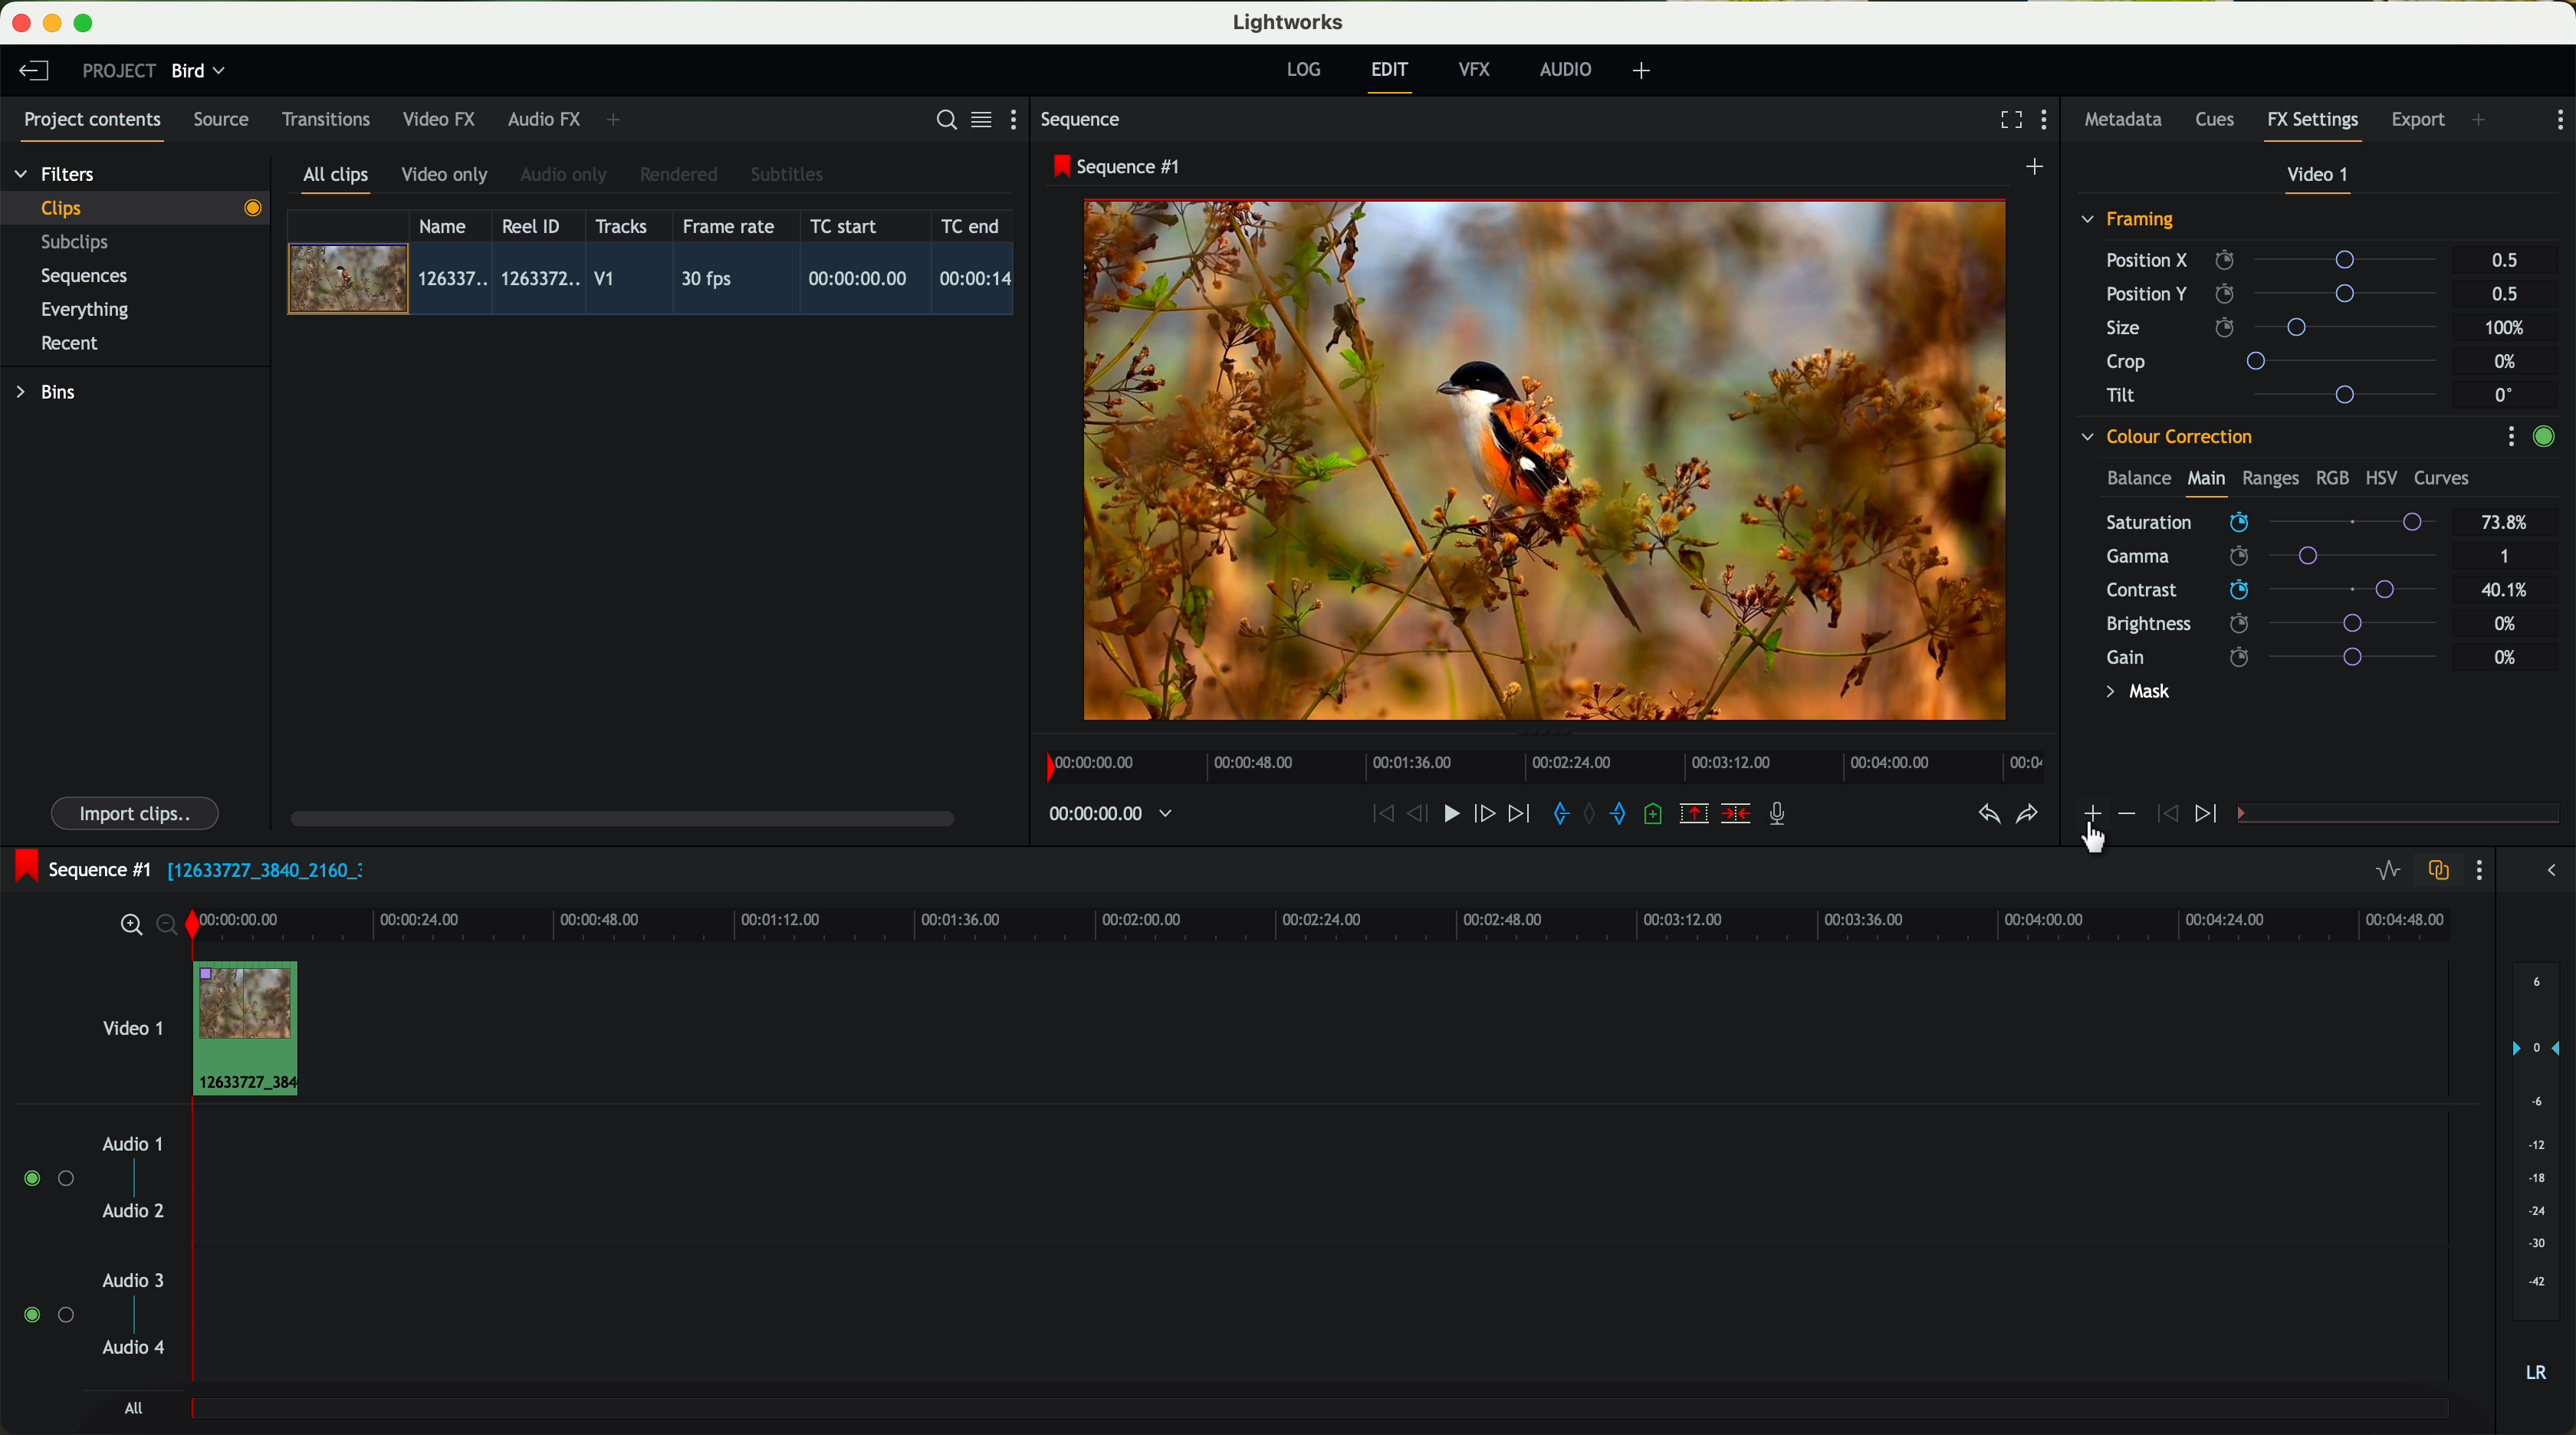  I want to click on audio only, so click(565, 175).